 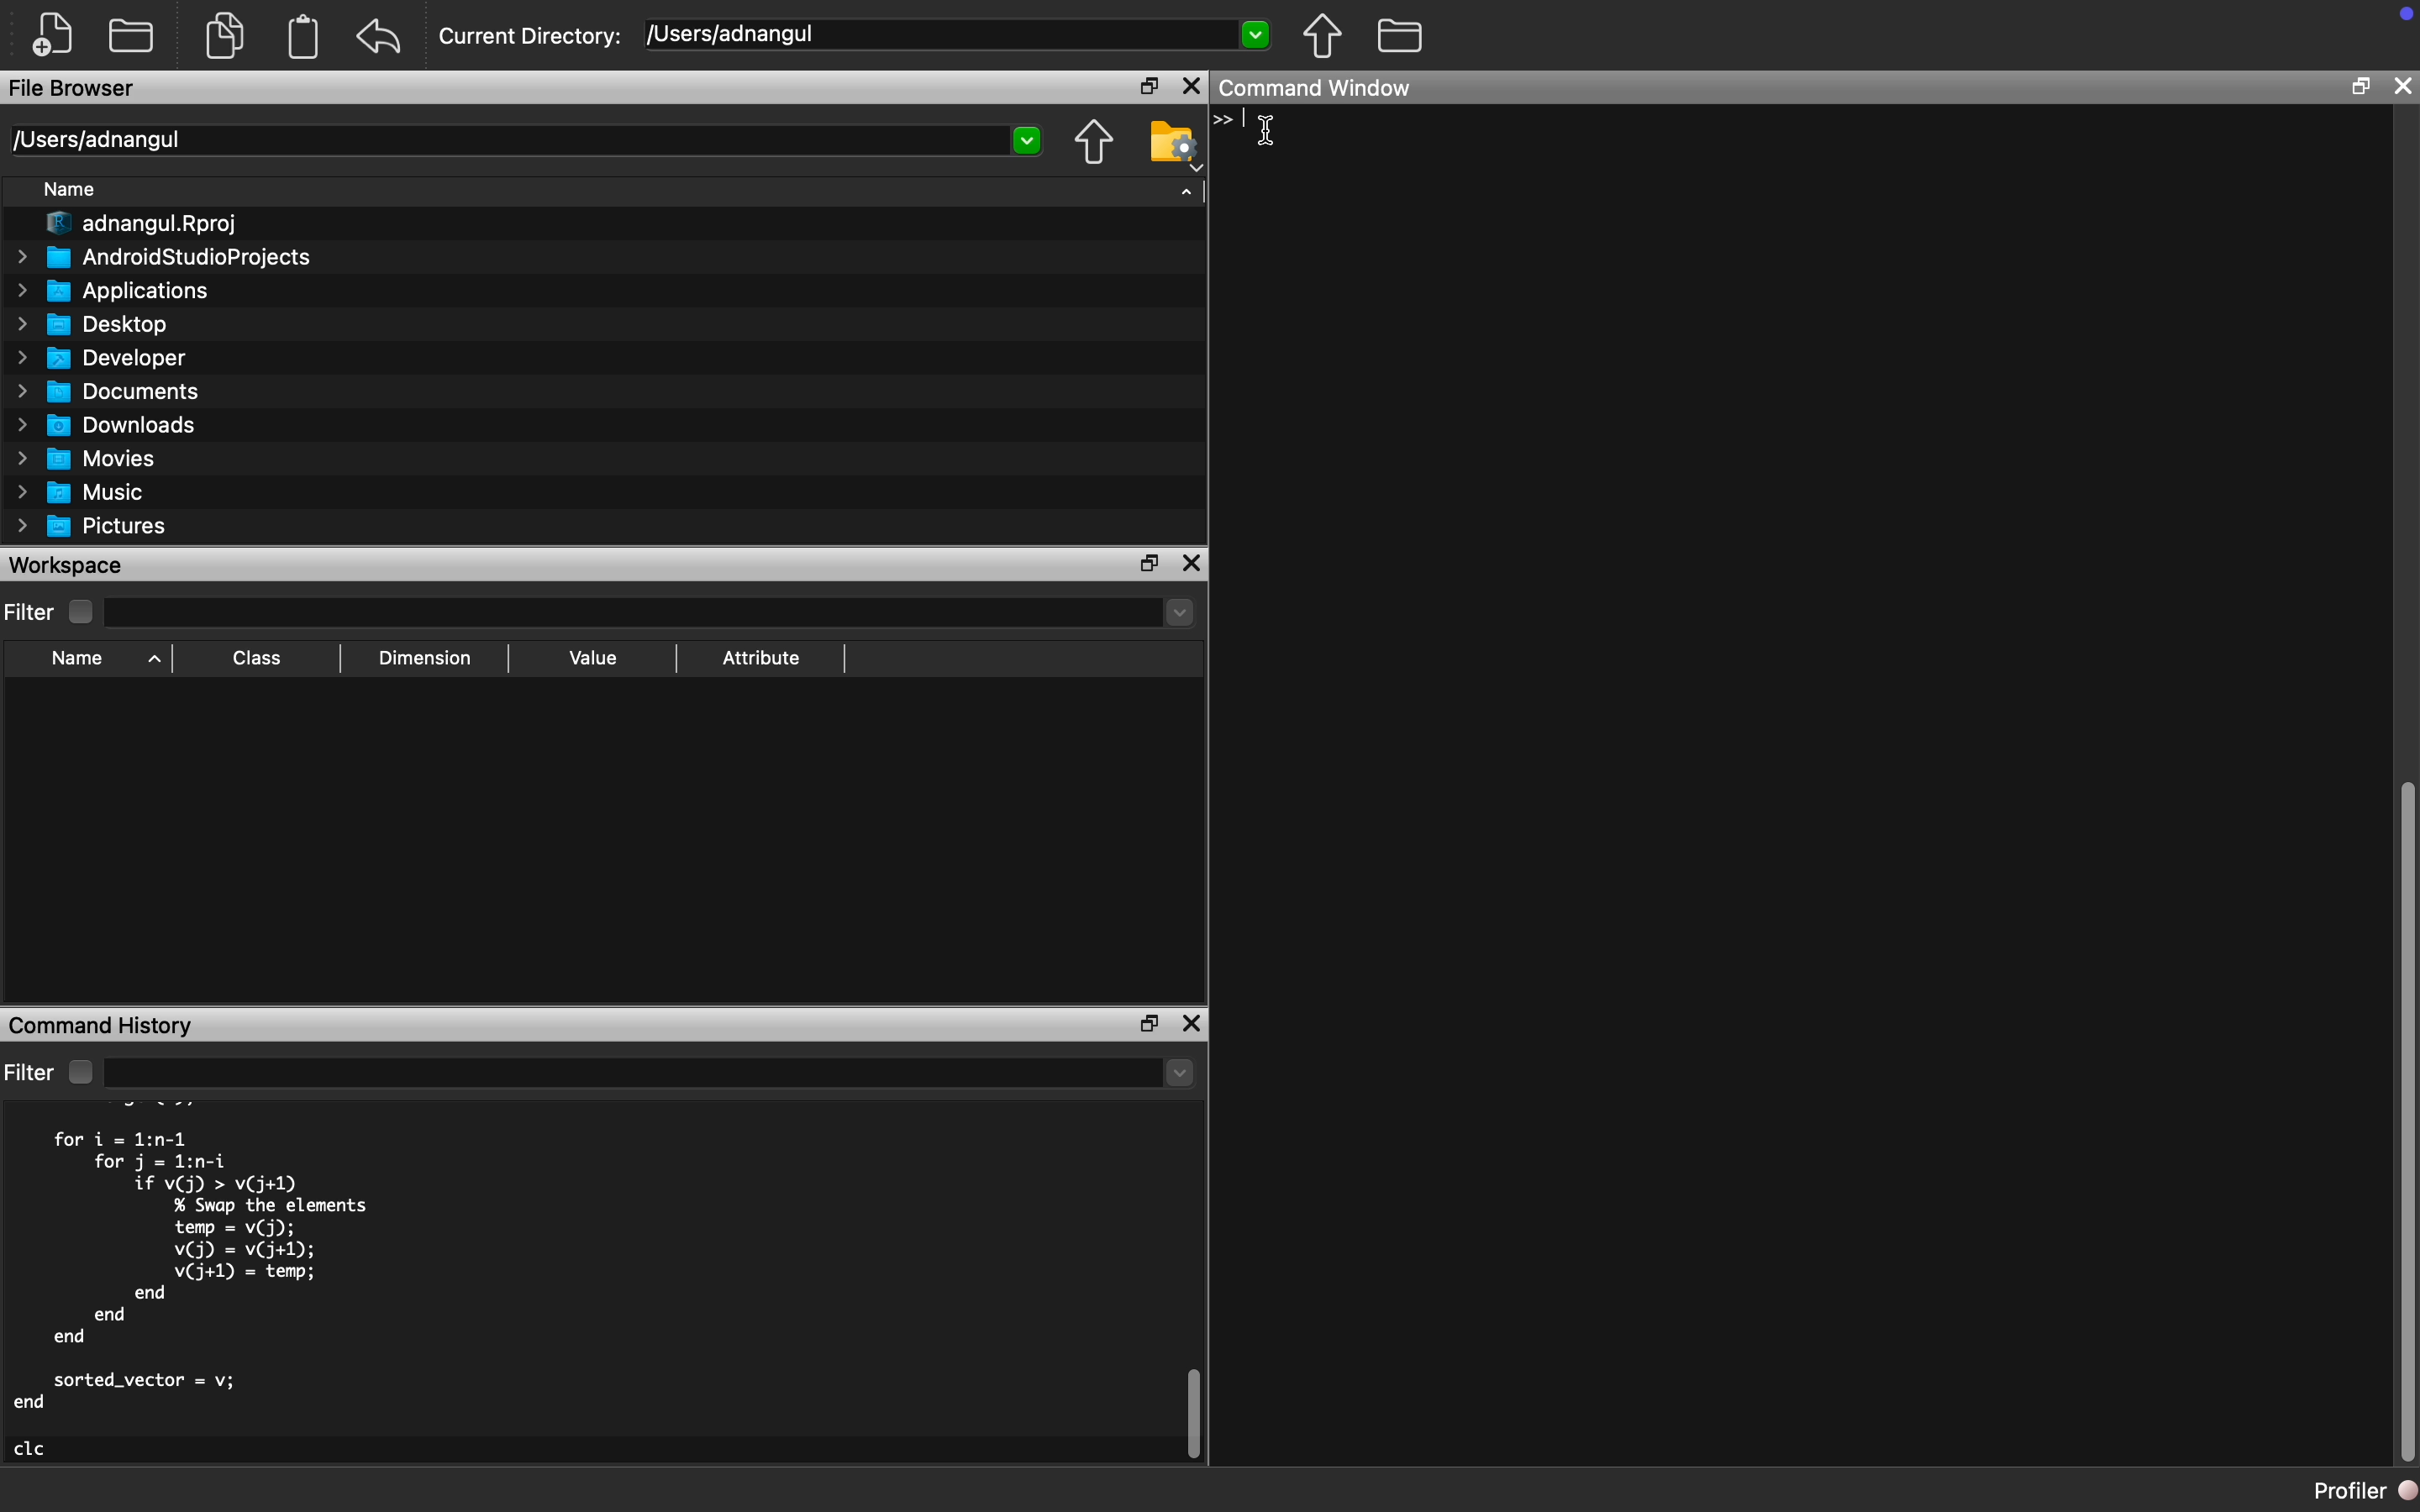 What do you see at coordinates (1193, 565) in the screenshot?
I see `Close` at bounding box center [1193, 565].